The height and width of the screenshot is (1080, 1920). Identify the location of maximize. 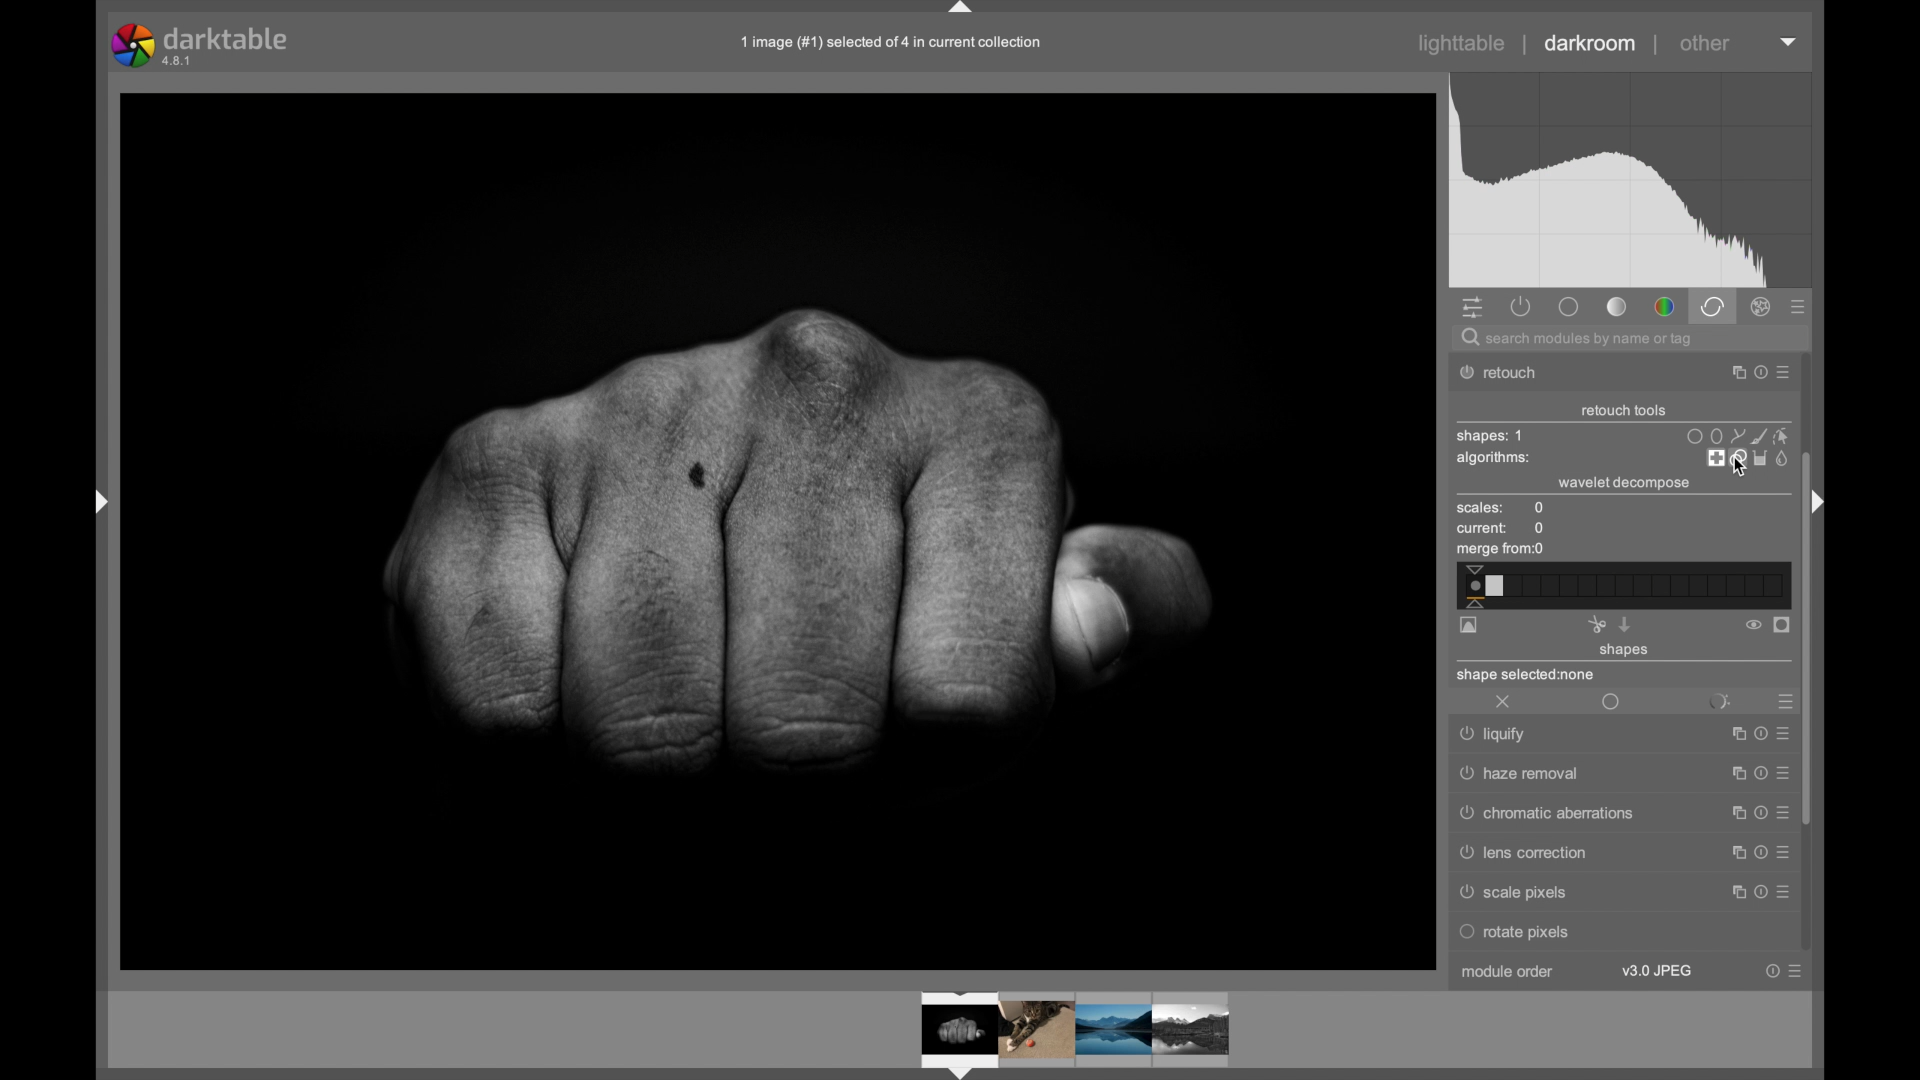
(1730, 373).